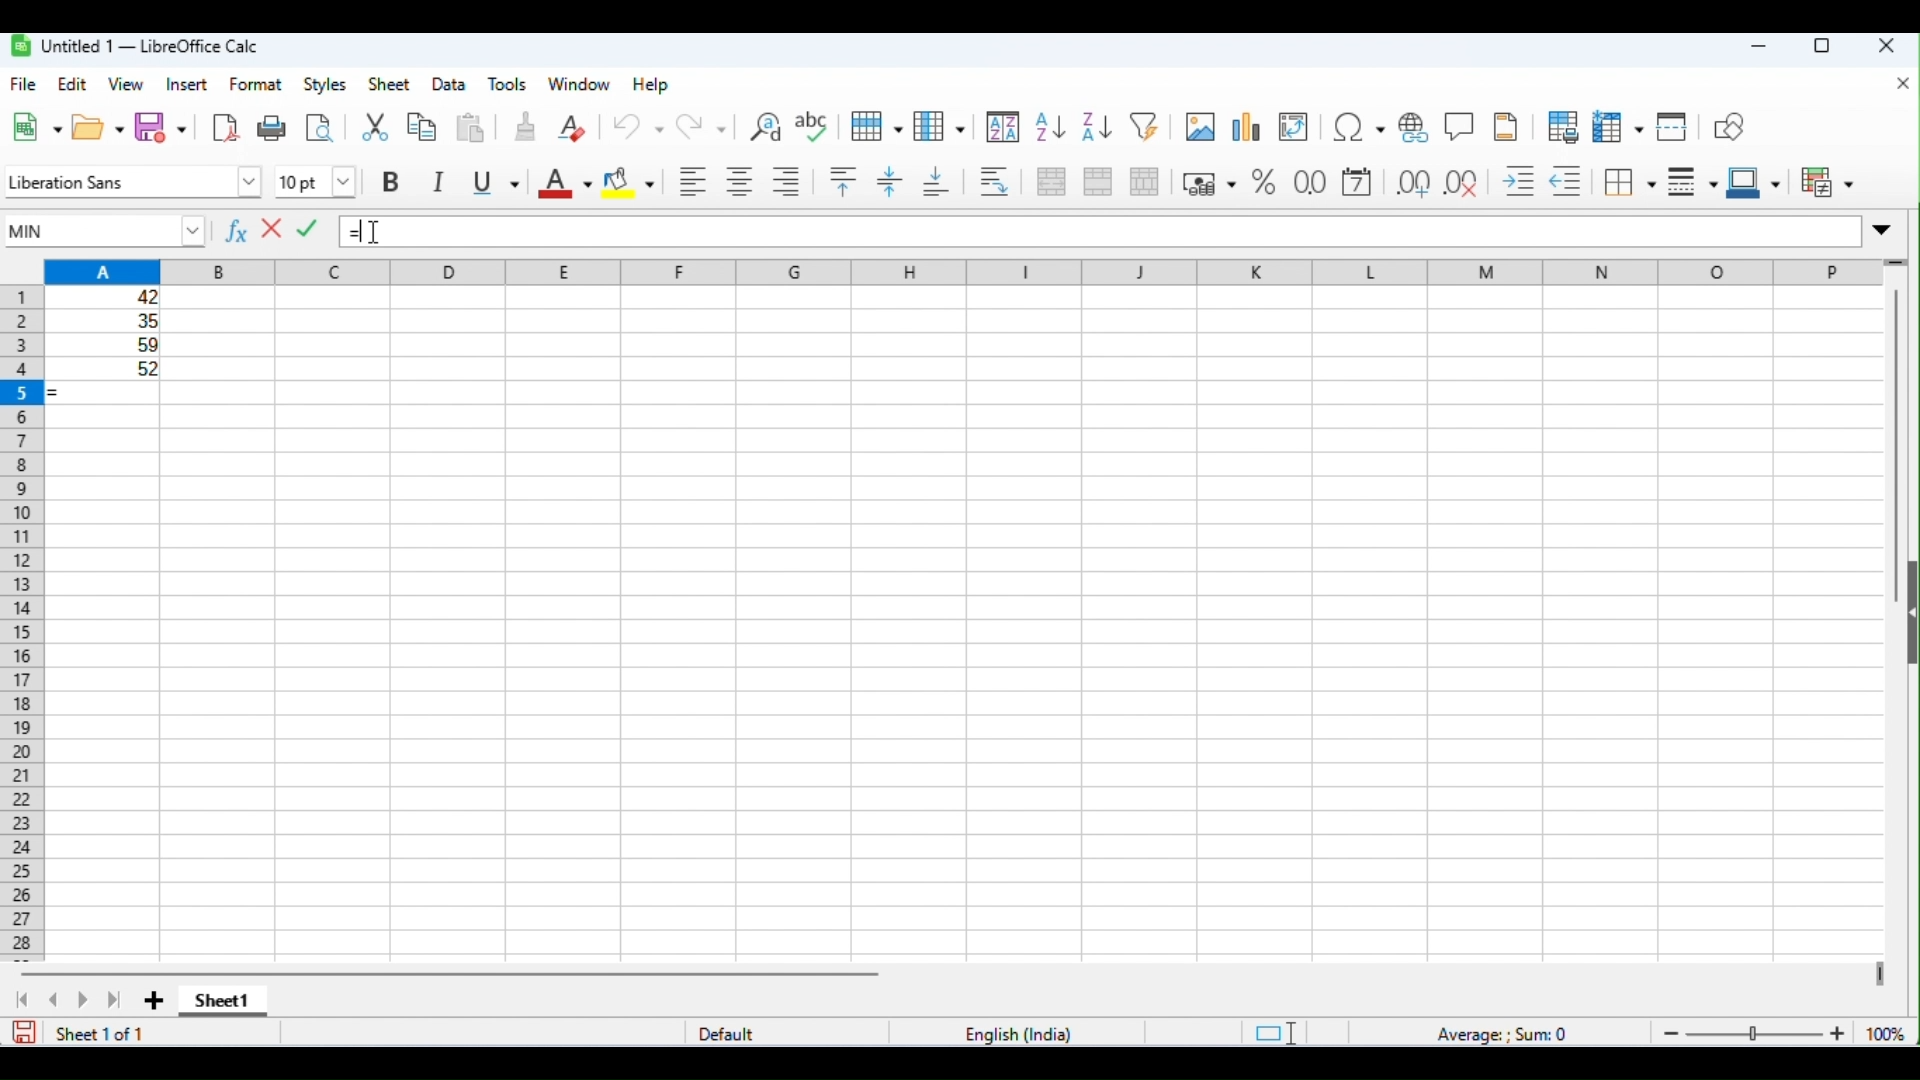 The image size is (1920, 1080). Describe the element at coordinates (509, 85) in the screenshot. I see `tools` at that location.